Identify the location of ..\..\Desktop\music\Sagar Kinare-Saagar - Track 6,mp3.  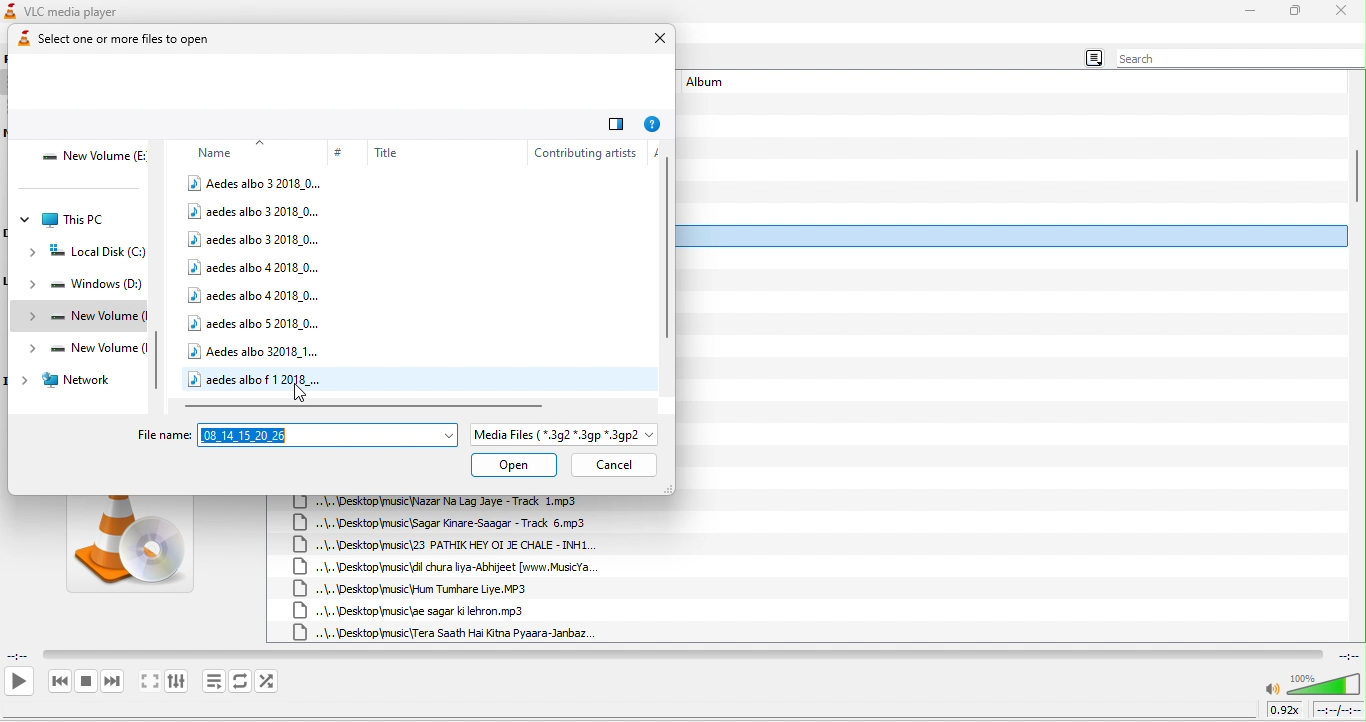
(447, 523).